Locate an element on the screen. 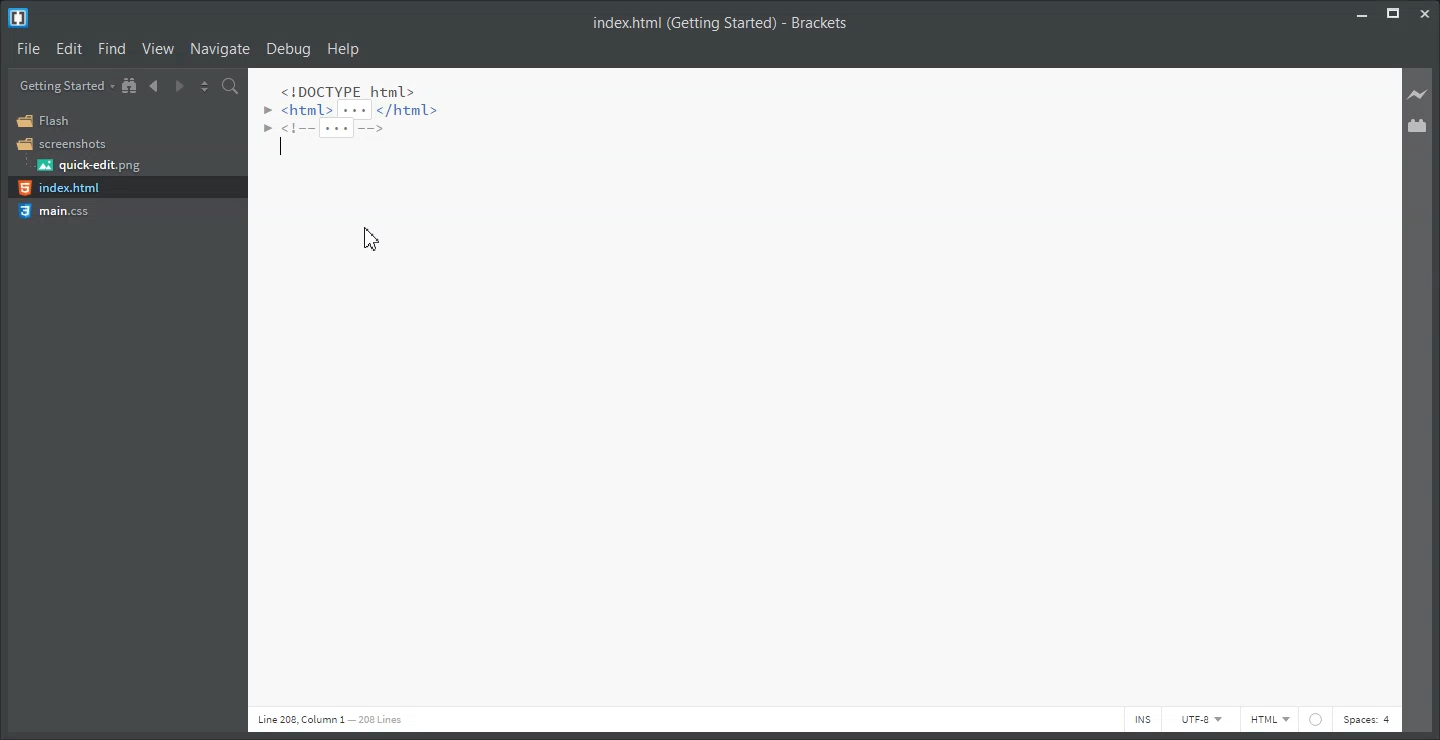 This screenshot has height=740, width=1440. Help is located at coordinates (346, 49).